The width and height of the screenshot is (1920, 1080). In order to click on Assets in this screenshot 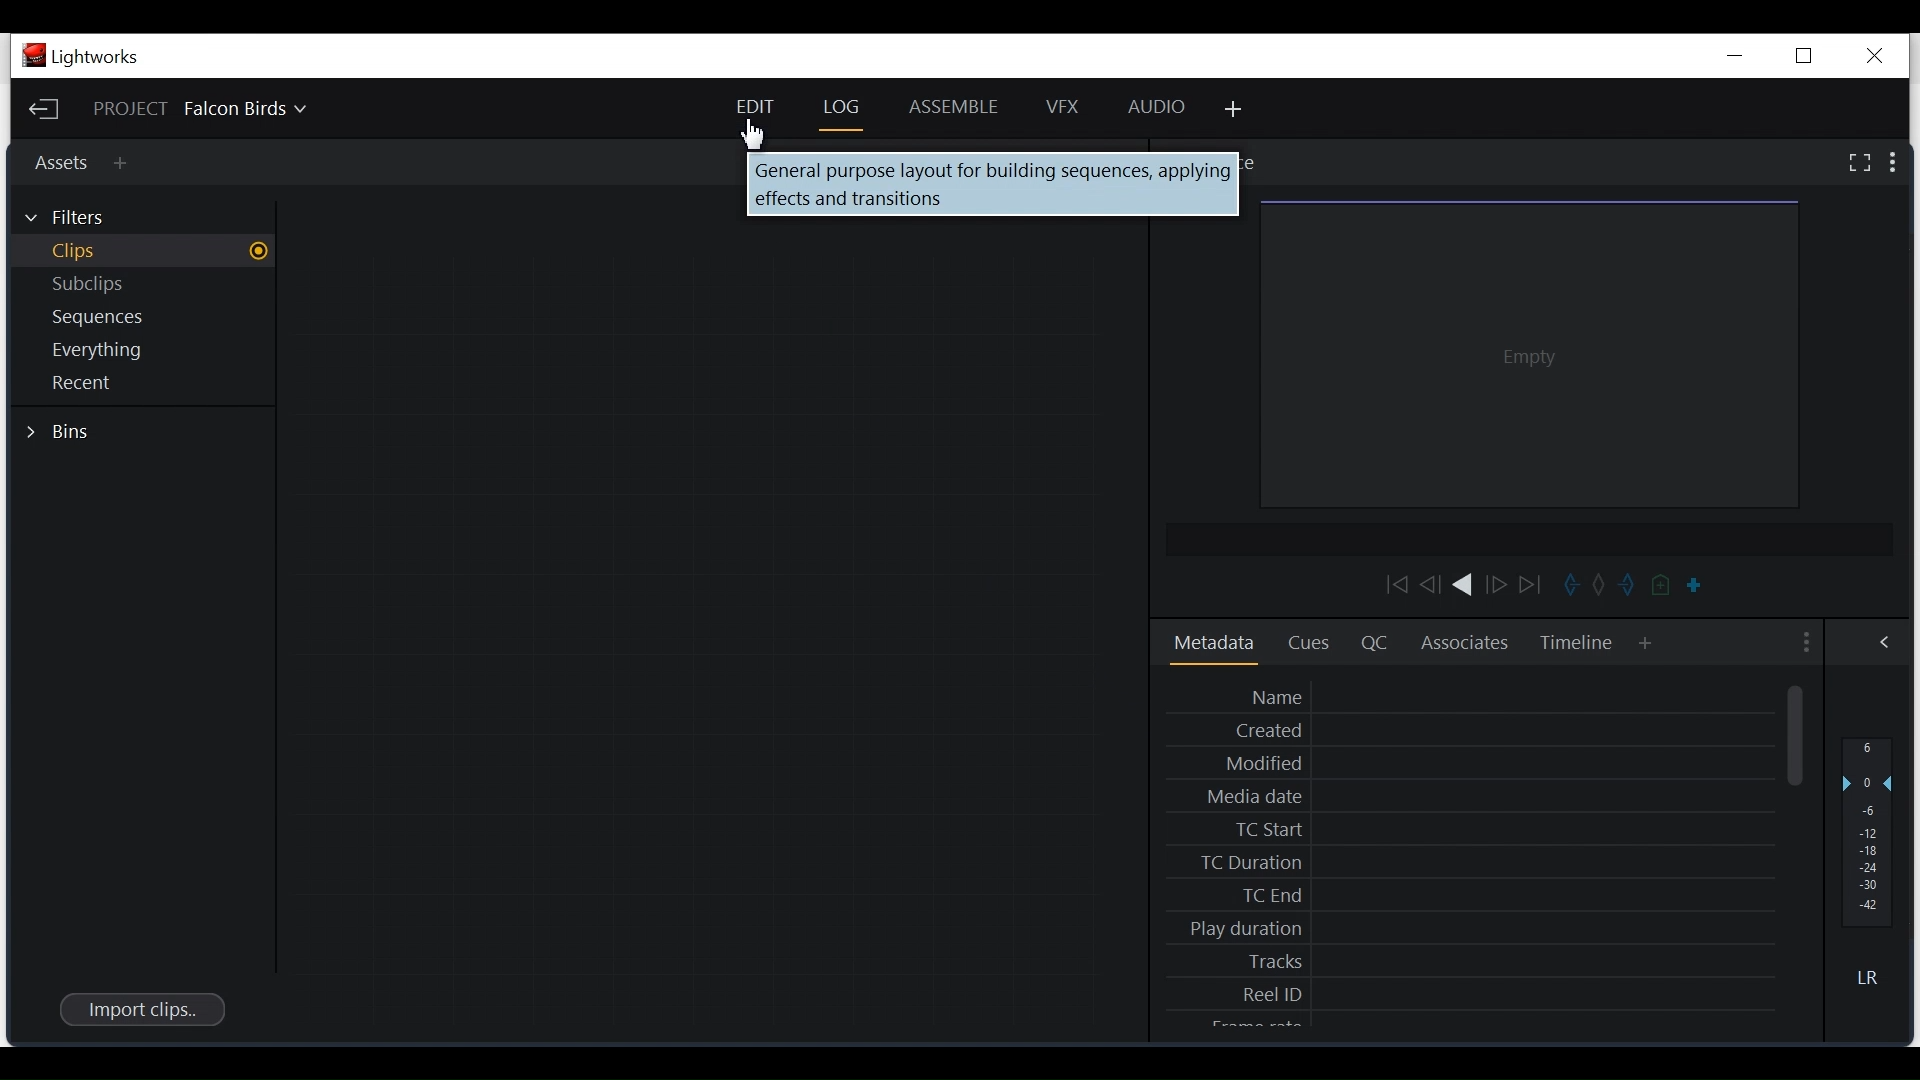, I will do `click(58, 161)`.